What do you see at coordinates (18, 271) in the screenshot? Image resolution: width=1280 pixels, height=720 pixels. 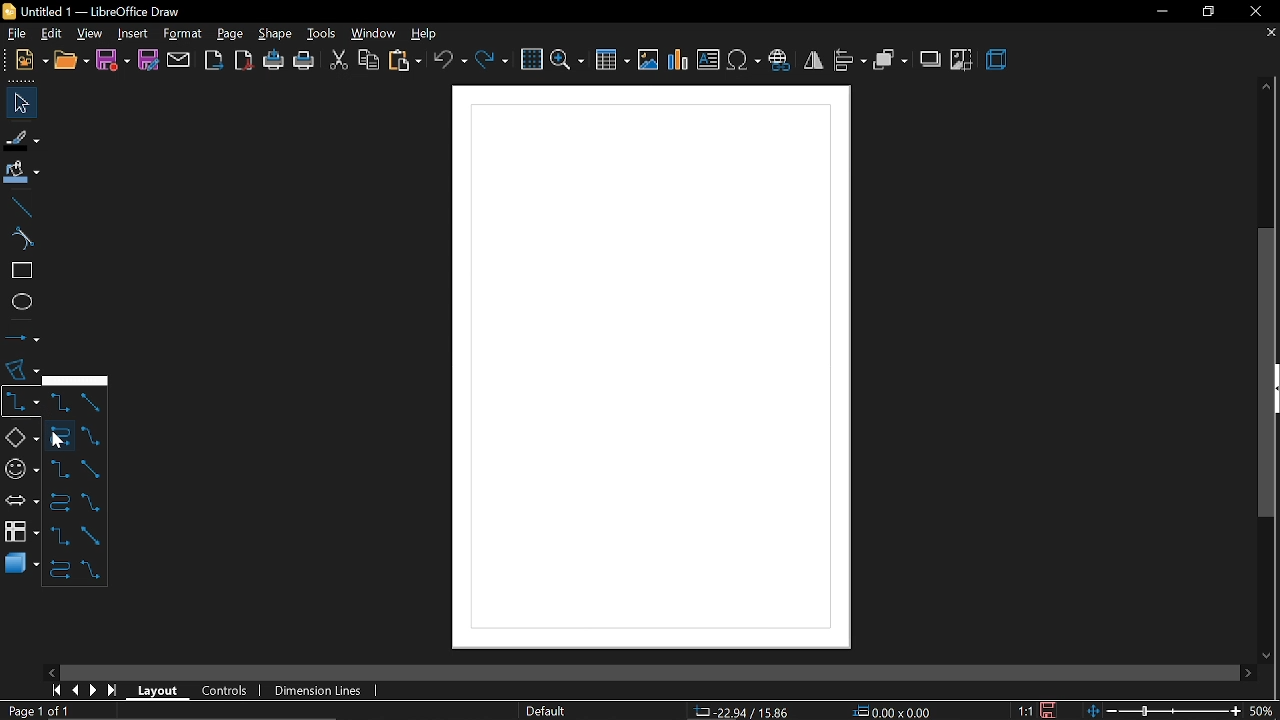 I see `rectangle` at bounding box center [18, 271].